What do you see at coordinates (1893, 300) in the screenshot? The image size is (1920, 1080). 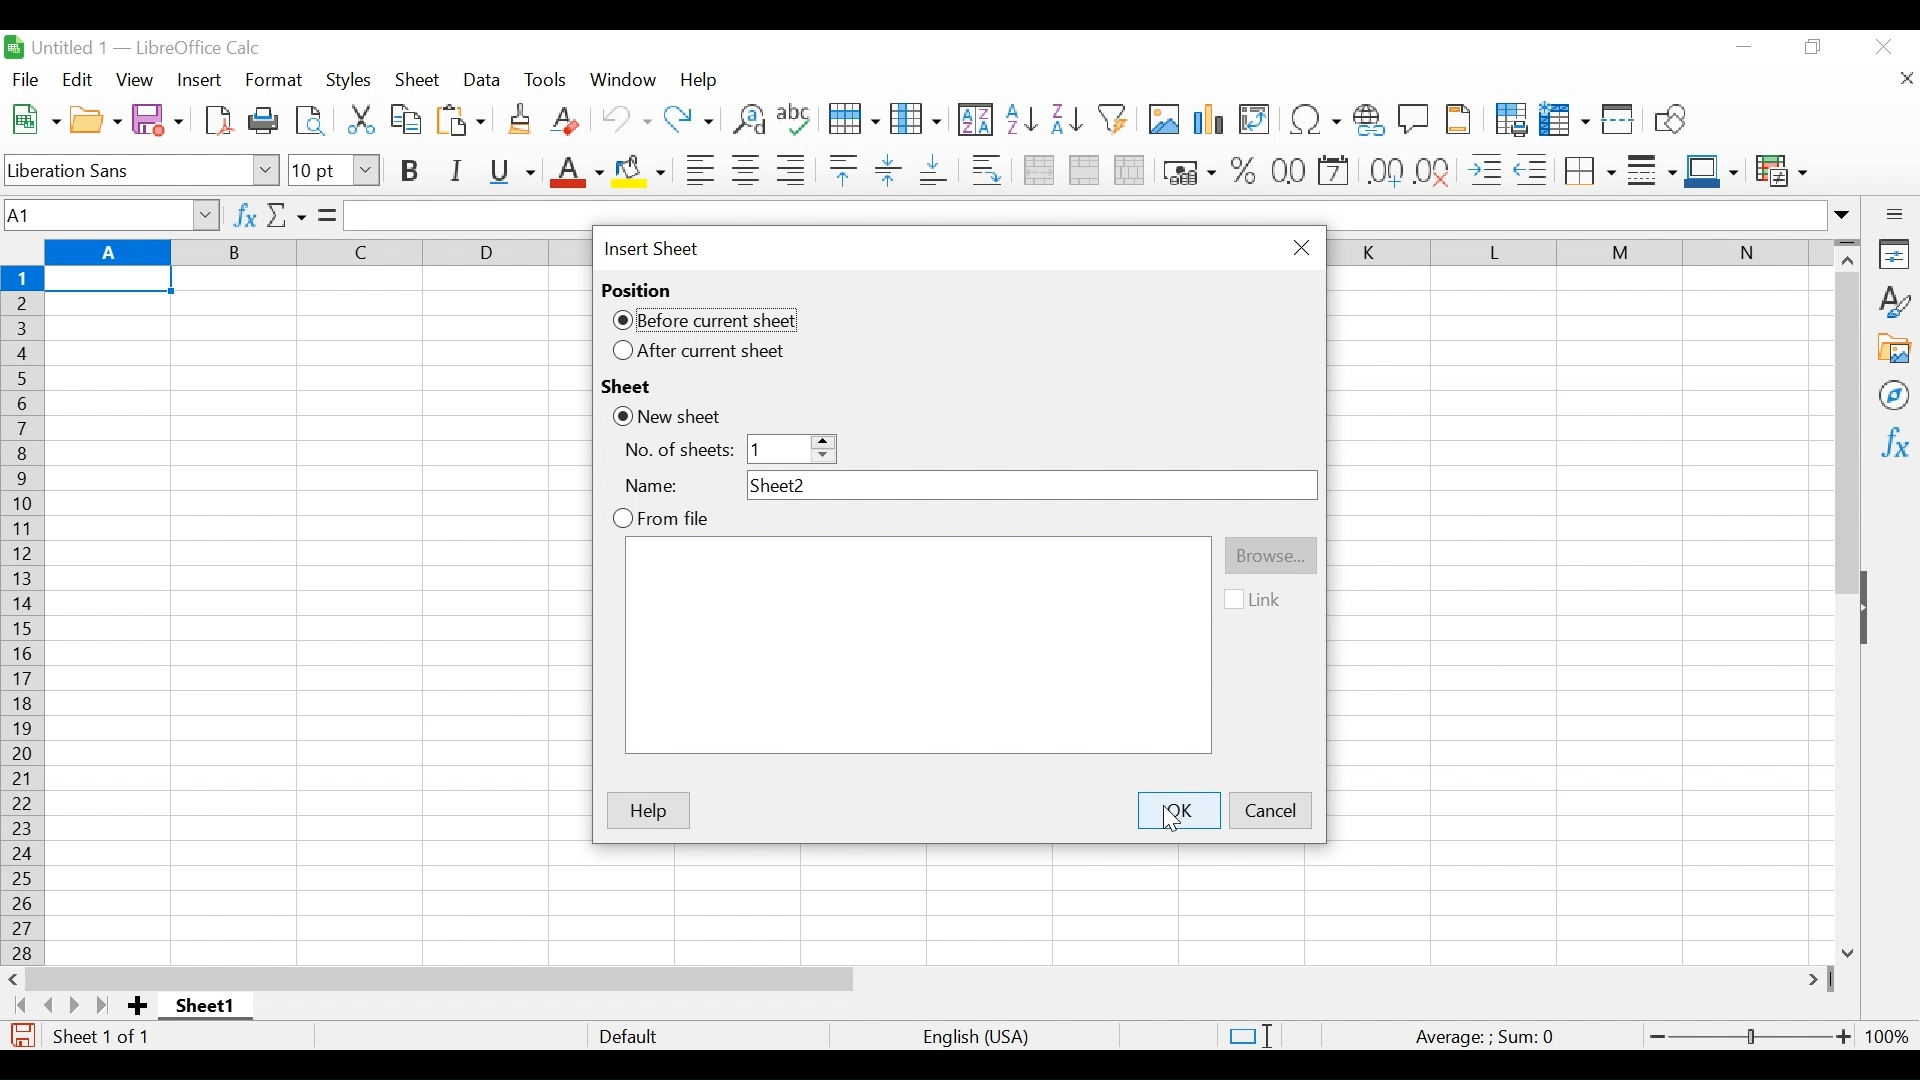 I see `Styles` at bounding box center [1893, 300].